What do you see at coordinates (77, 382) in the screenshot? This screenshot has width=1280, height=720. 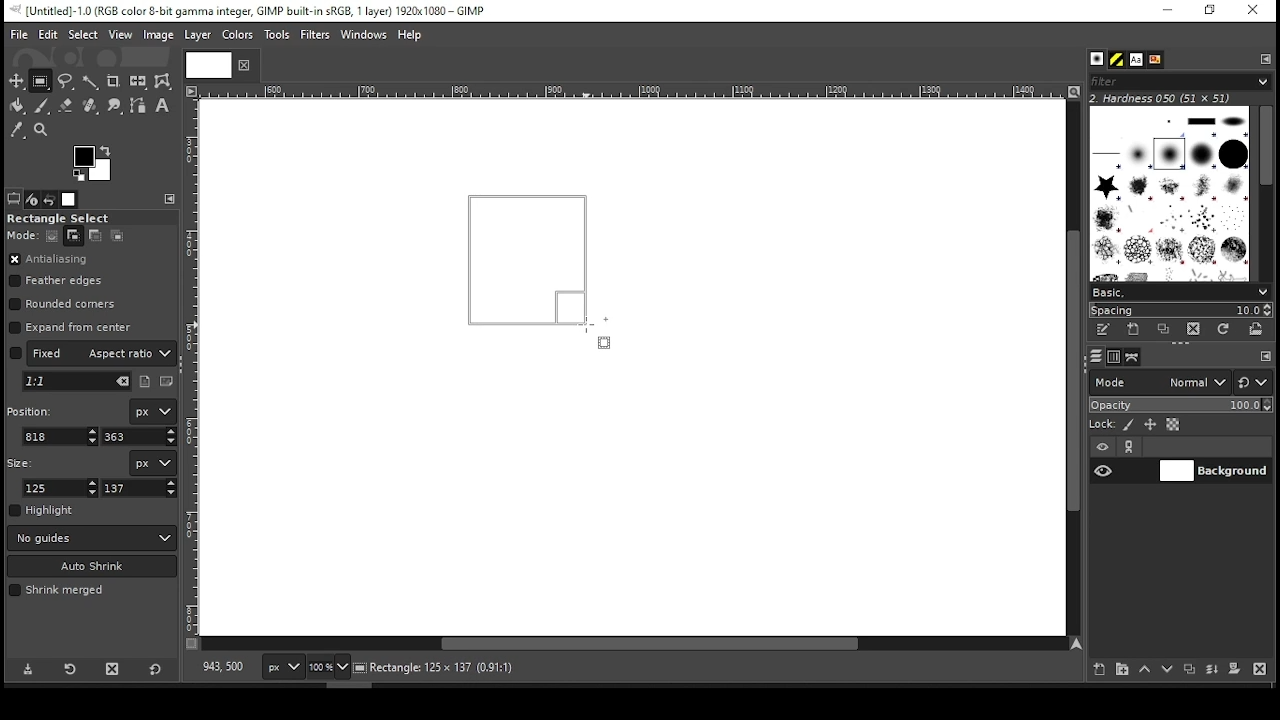 I see `pick aspect ration` at bounding box center [77, 382].